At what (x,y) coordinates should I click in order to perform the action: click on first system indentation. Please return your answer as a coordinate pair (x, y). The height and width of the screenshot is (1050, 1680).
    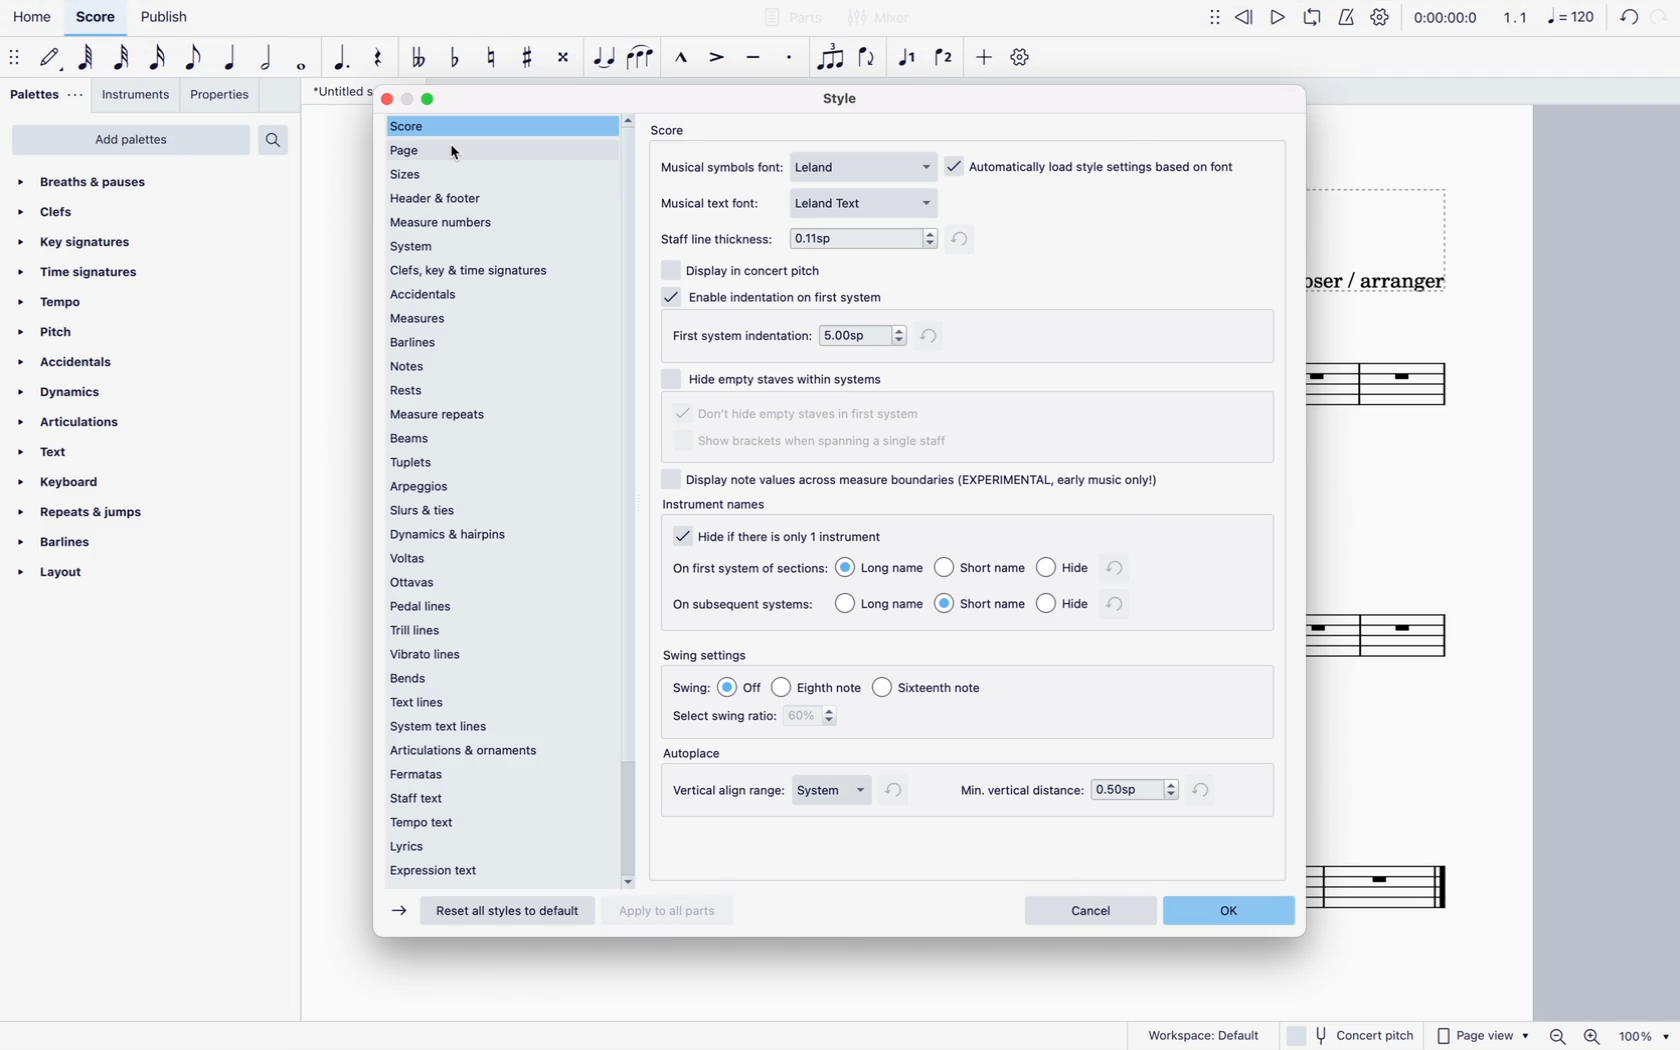
    Looking at the image, I should click on (741, 337).